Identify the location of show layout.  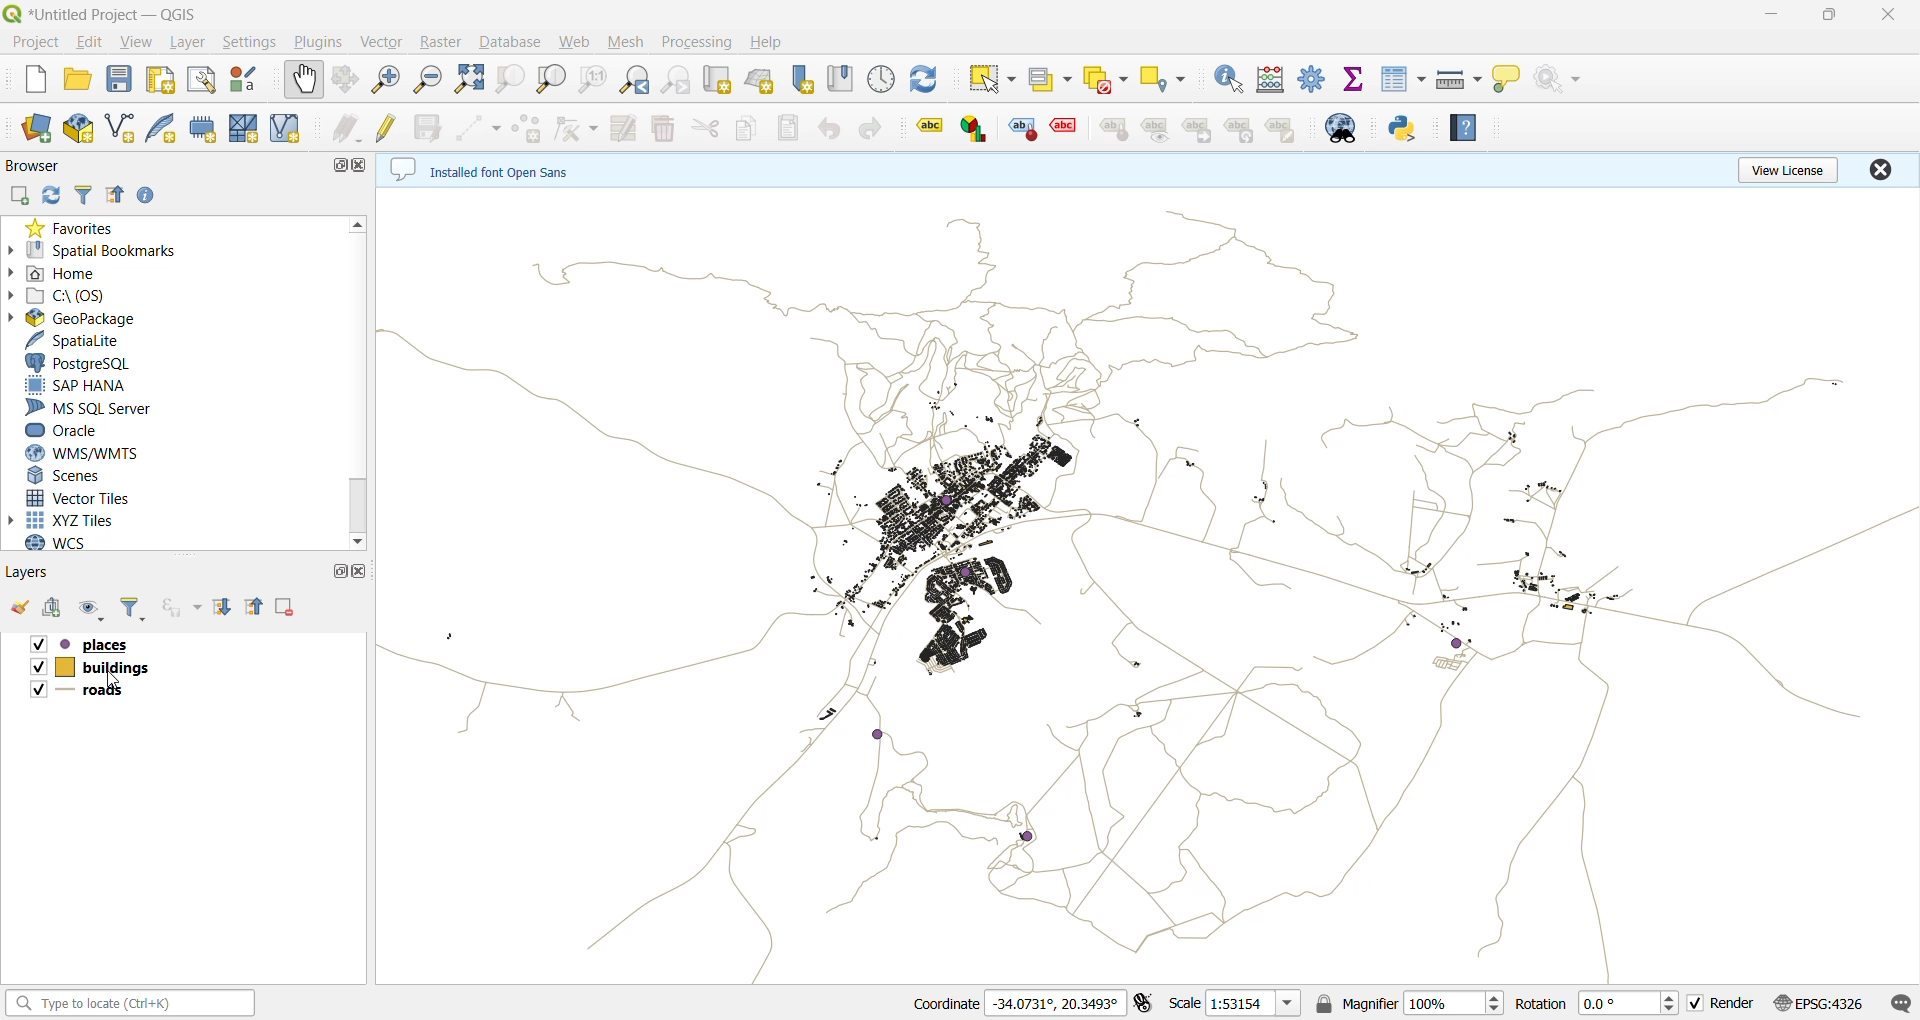
(199, 82).